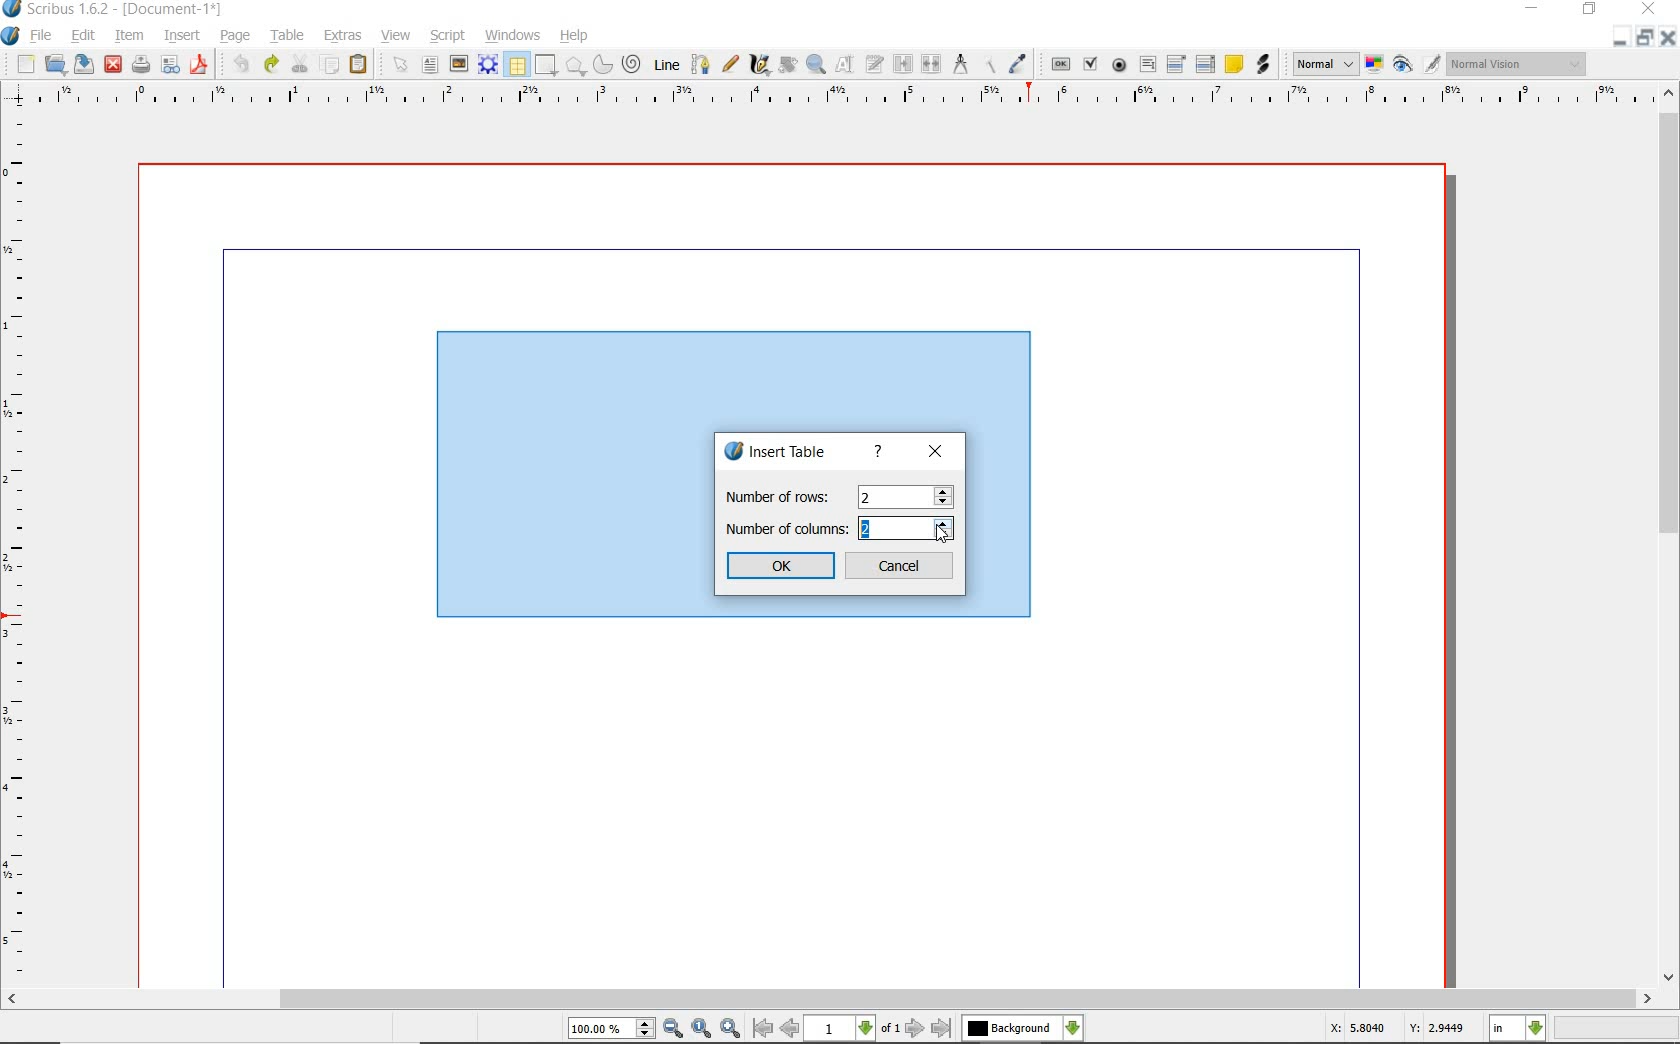 This screenshot has width=1680, height=1044. What do you see at coordinates (1514, 64) in the screenshot?
I see `visual appearance of the display` at bounding box center [1514, 64].